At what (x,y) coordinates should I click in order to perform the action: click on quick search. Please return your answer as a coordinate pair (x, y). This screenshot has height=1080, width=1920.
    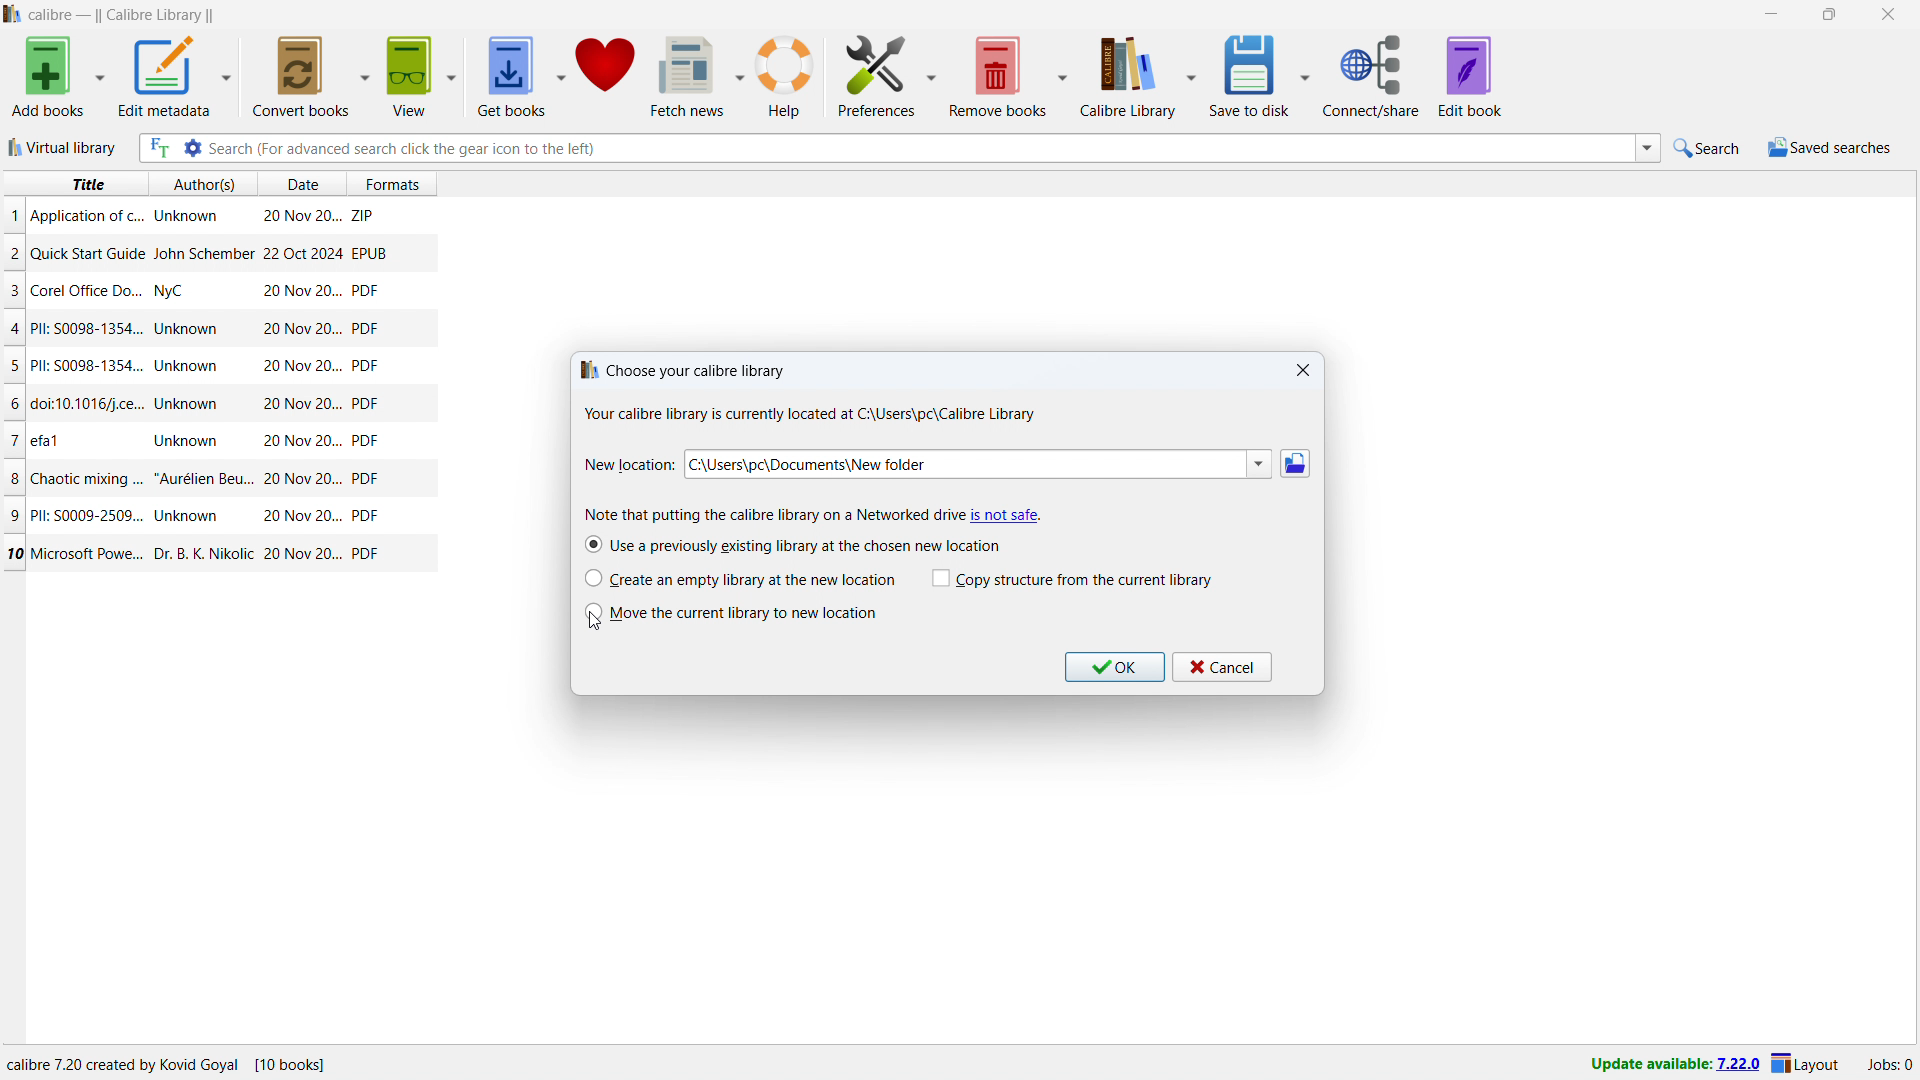
    Looking at the image, I should click on (1709, 148).